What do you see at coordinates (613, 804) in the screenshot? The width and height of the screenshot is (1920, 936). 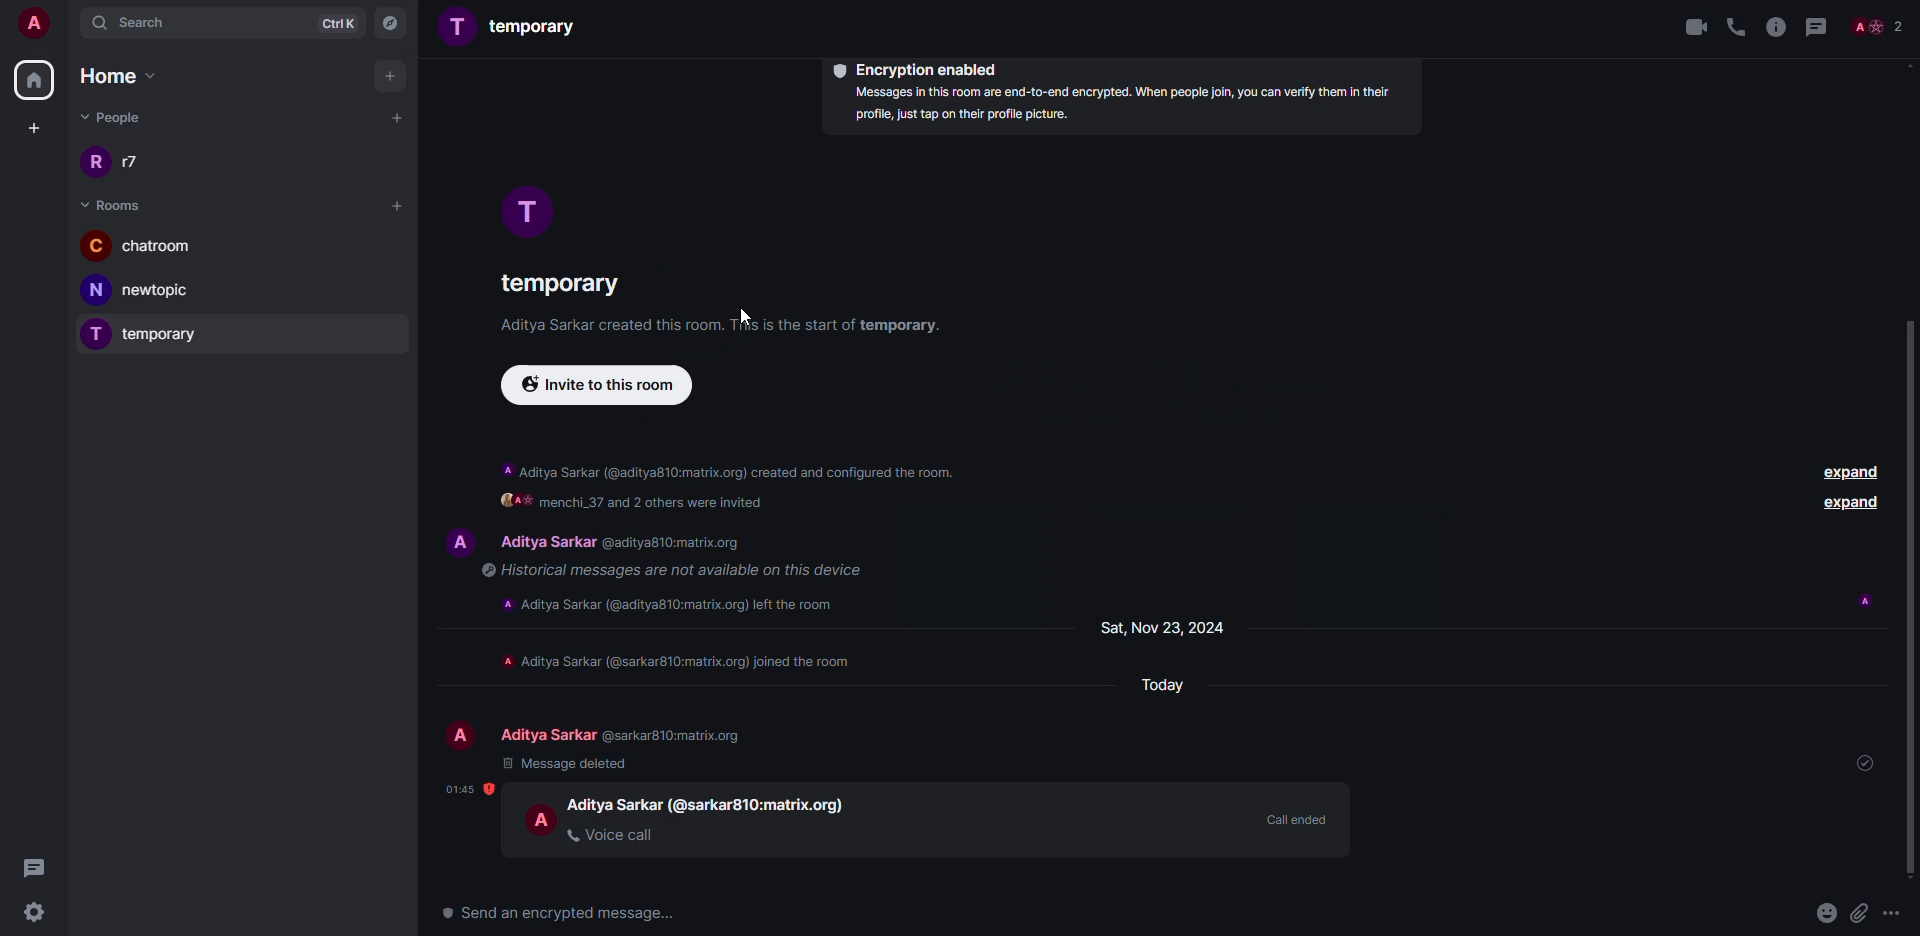 I see `people` at bounding box center [613, 804].